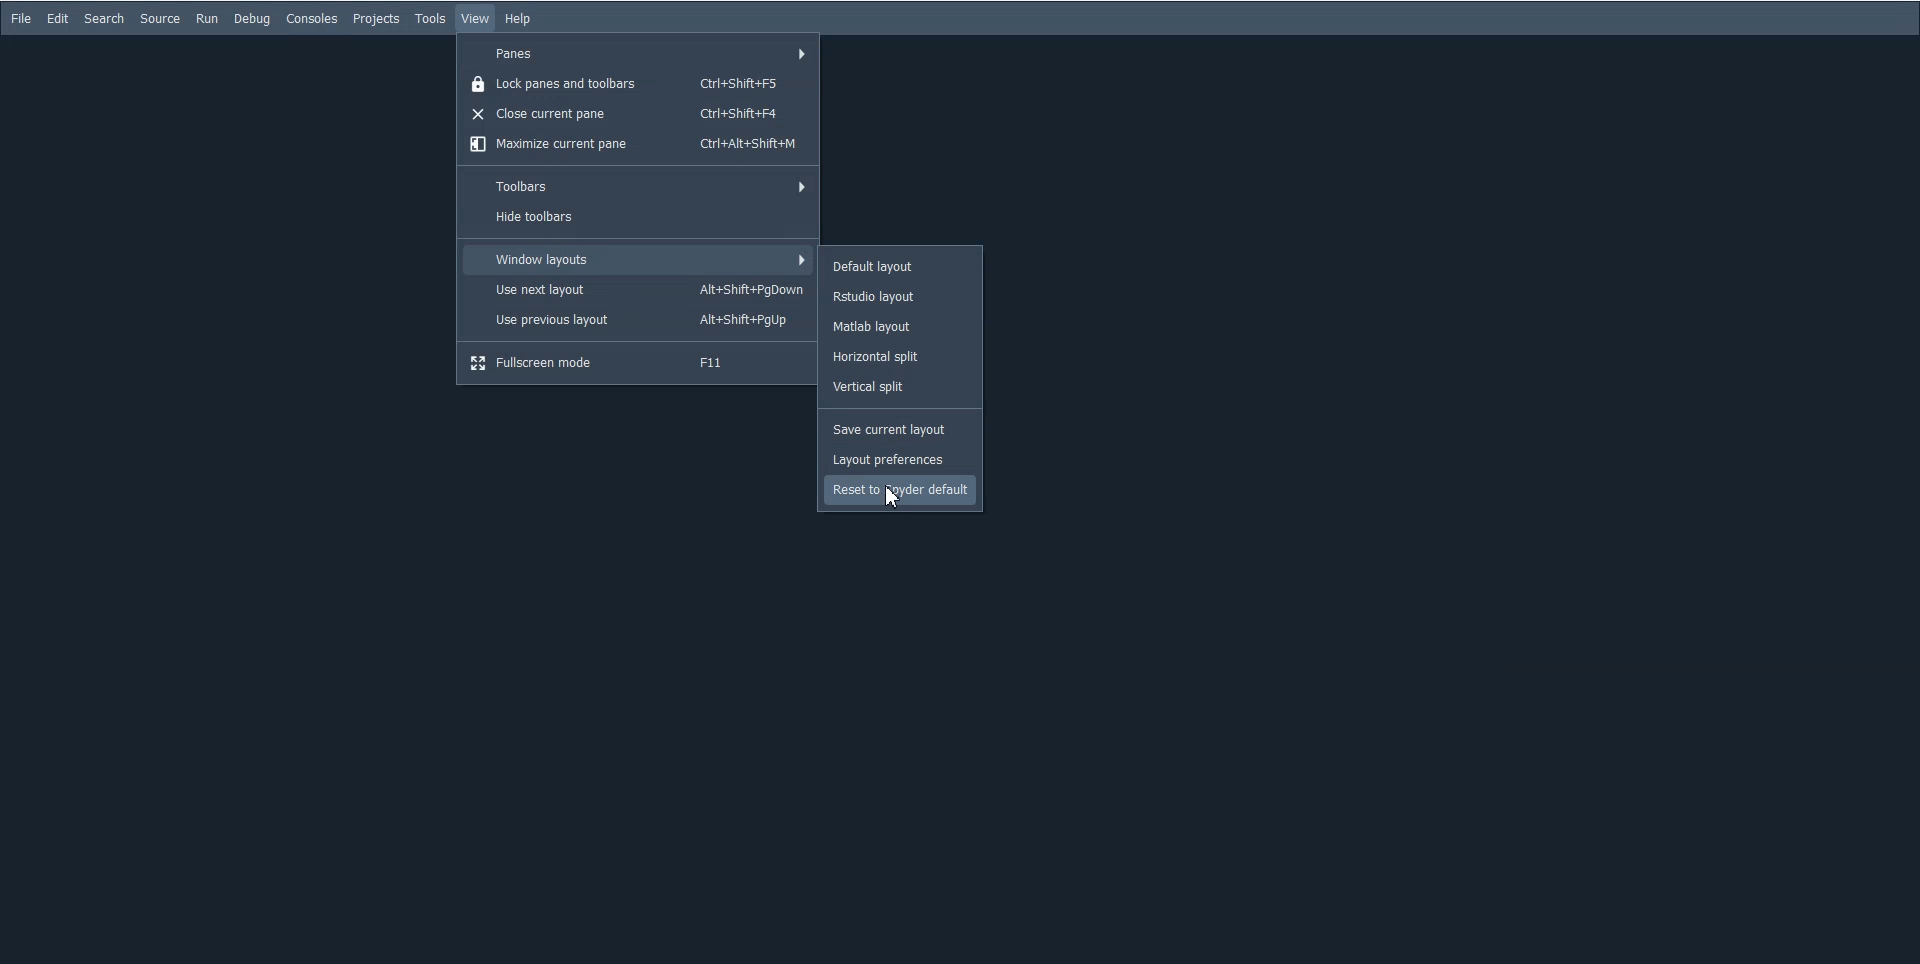 The height and width of the screenshot is (964, 1920). I want to click on Panes, so click(638, 50).